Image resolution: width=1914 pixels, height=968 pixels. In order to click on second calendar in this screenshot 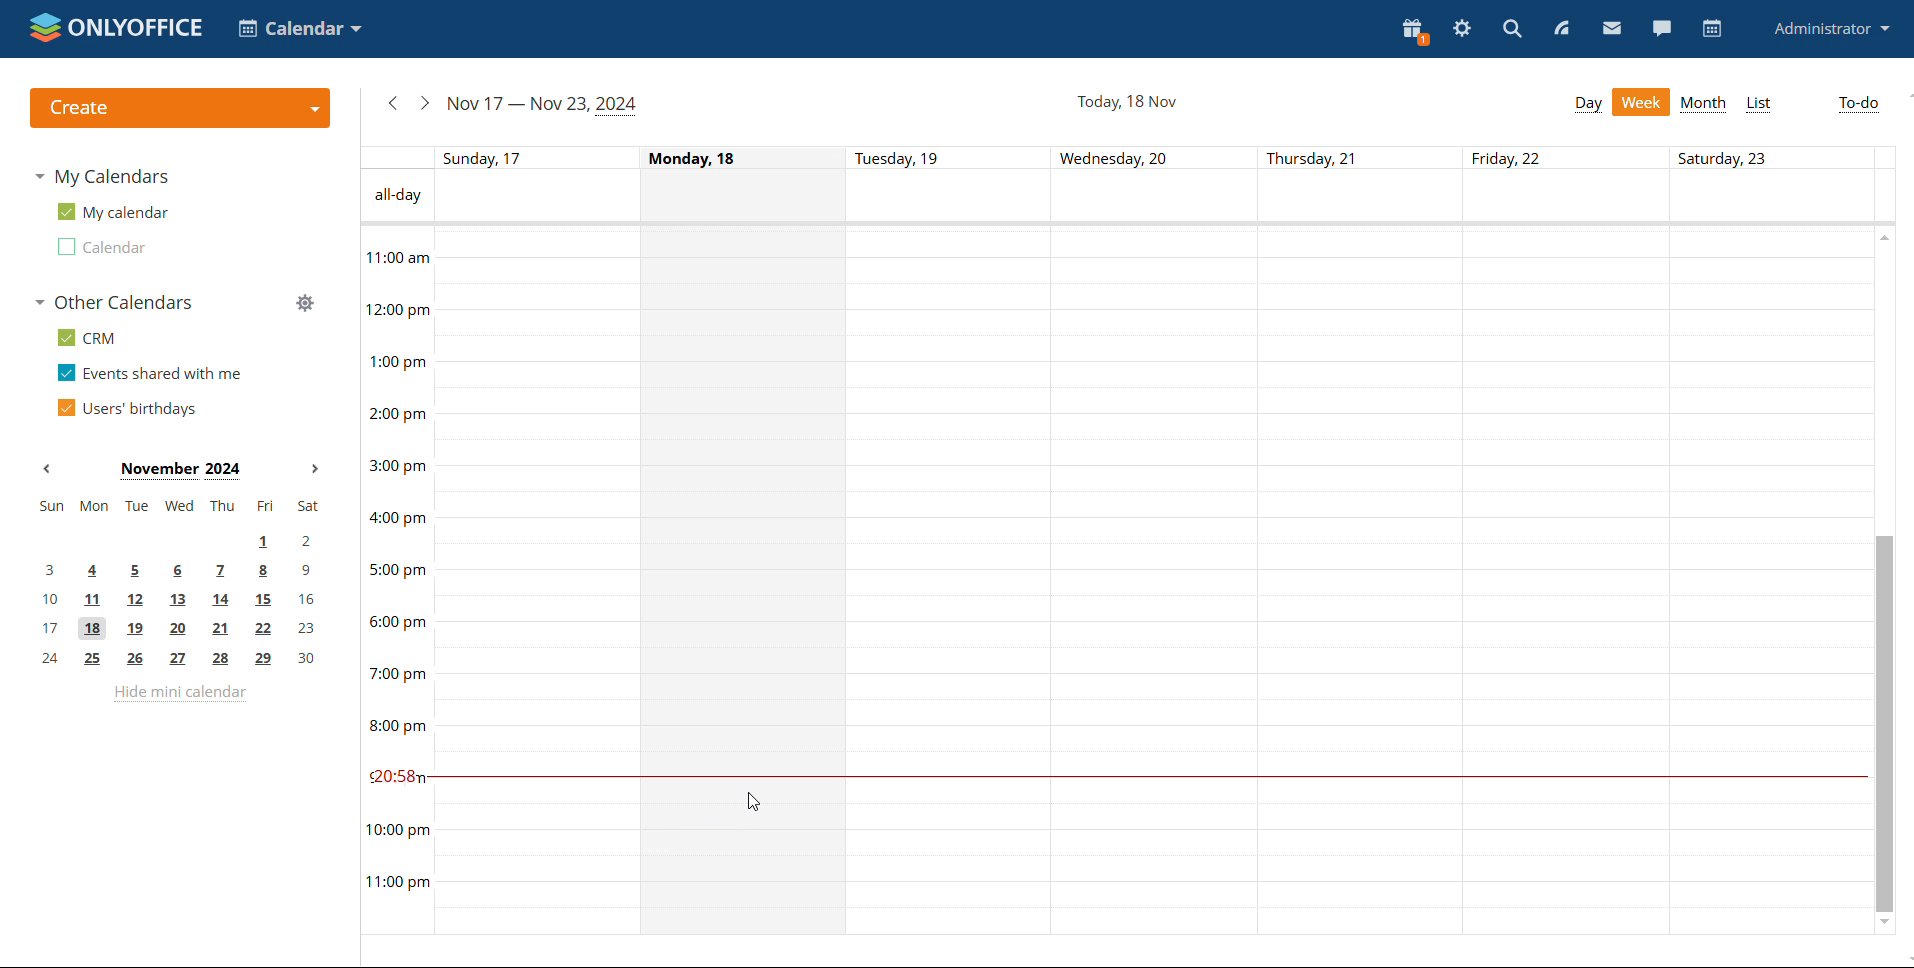, I will do `click(100, 245)`.